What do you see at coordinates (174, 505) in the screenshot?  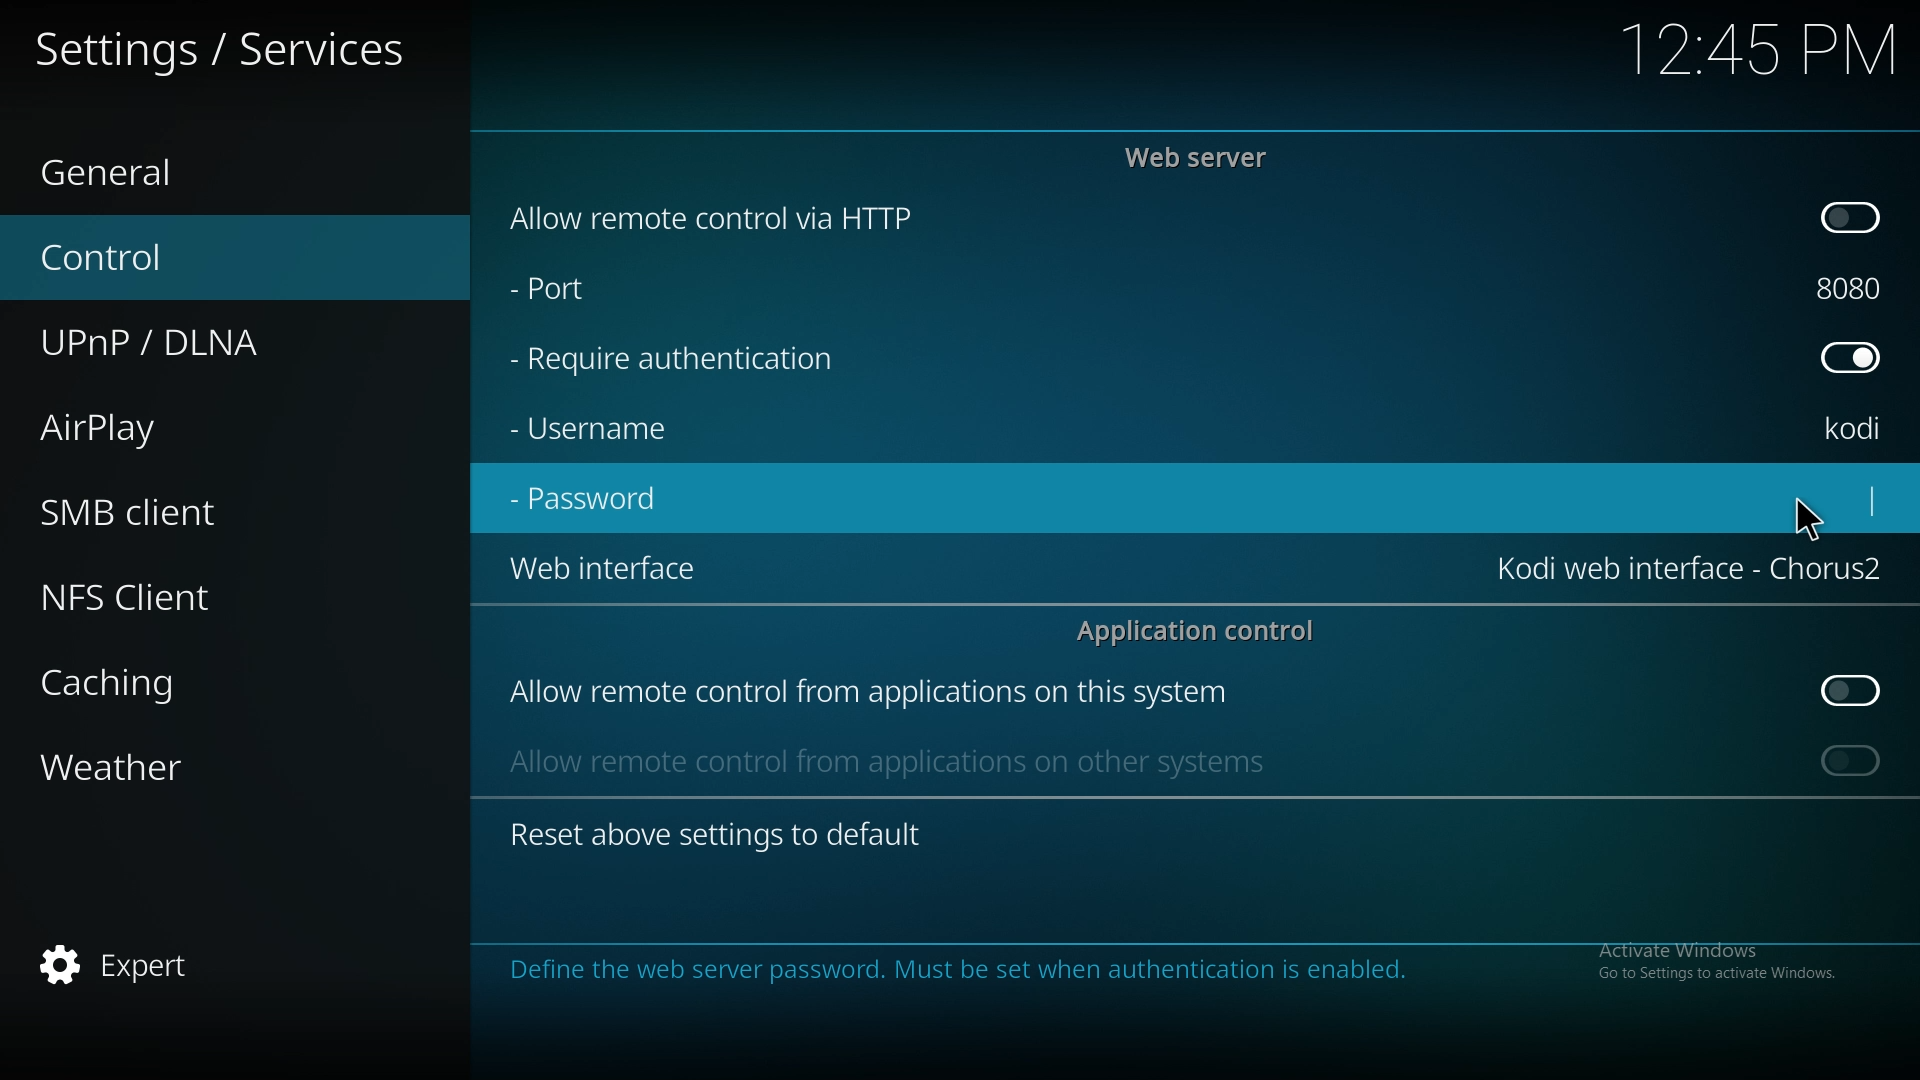 I see `smb client` at bounding box center [174, 505].